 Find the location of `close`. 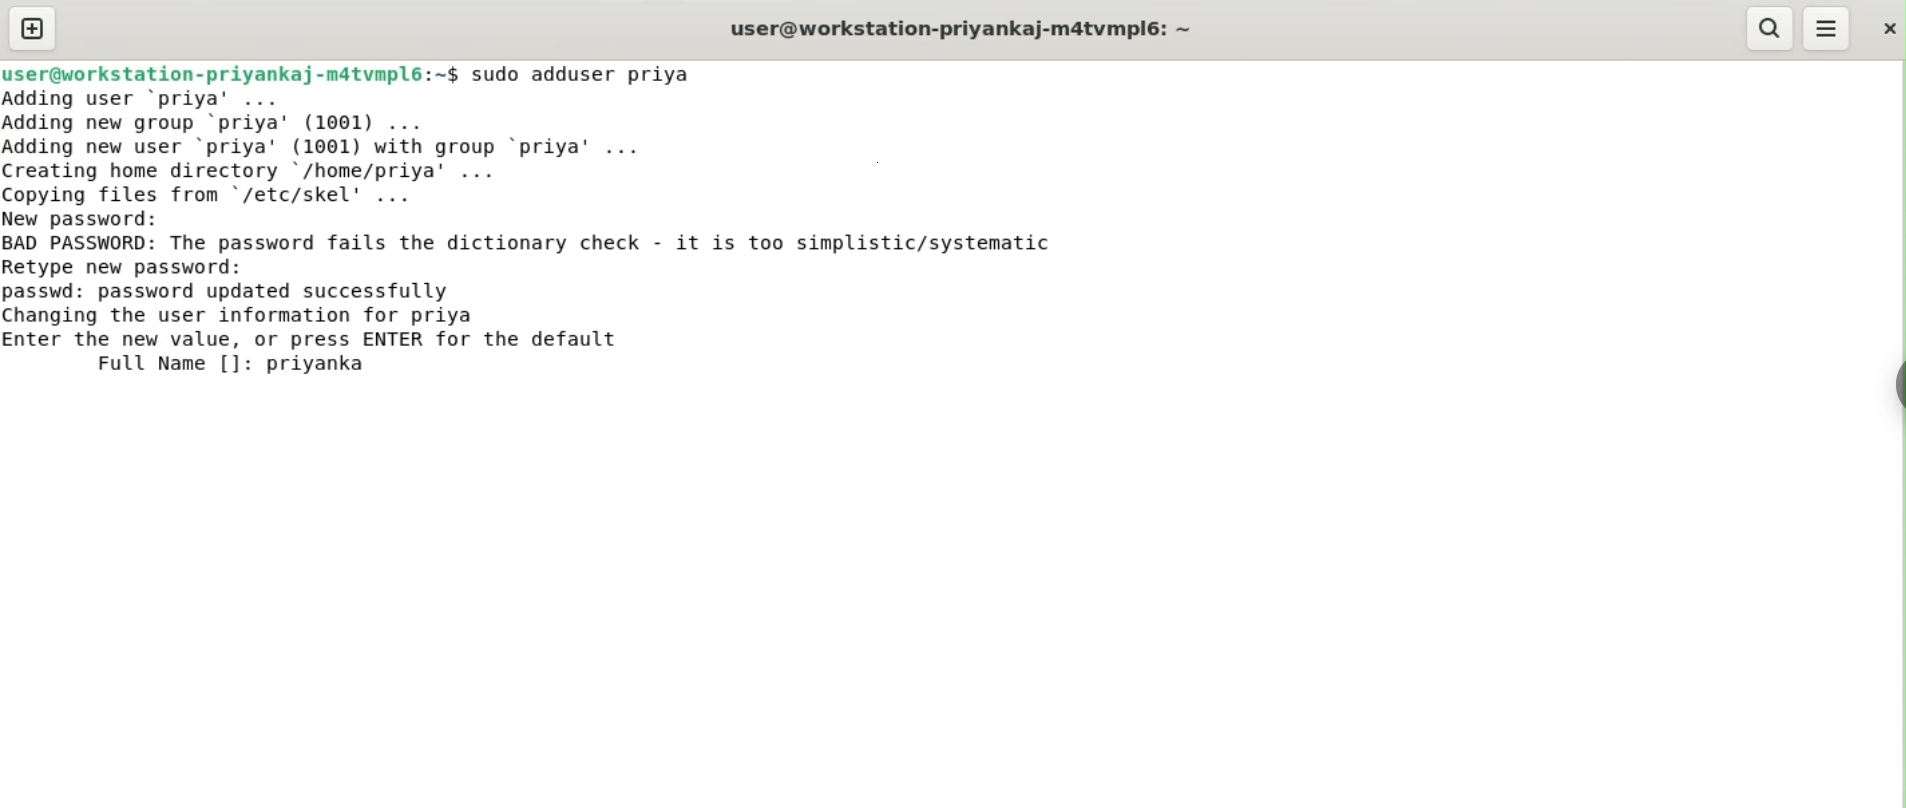

close is located at coordinates (1887, 23).